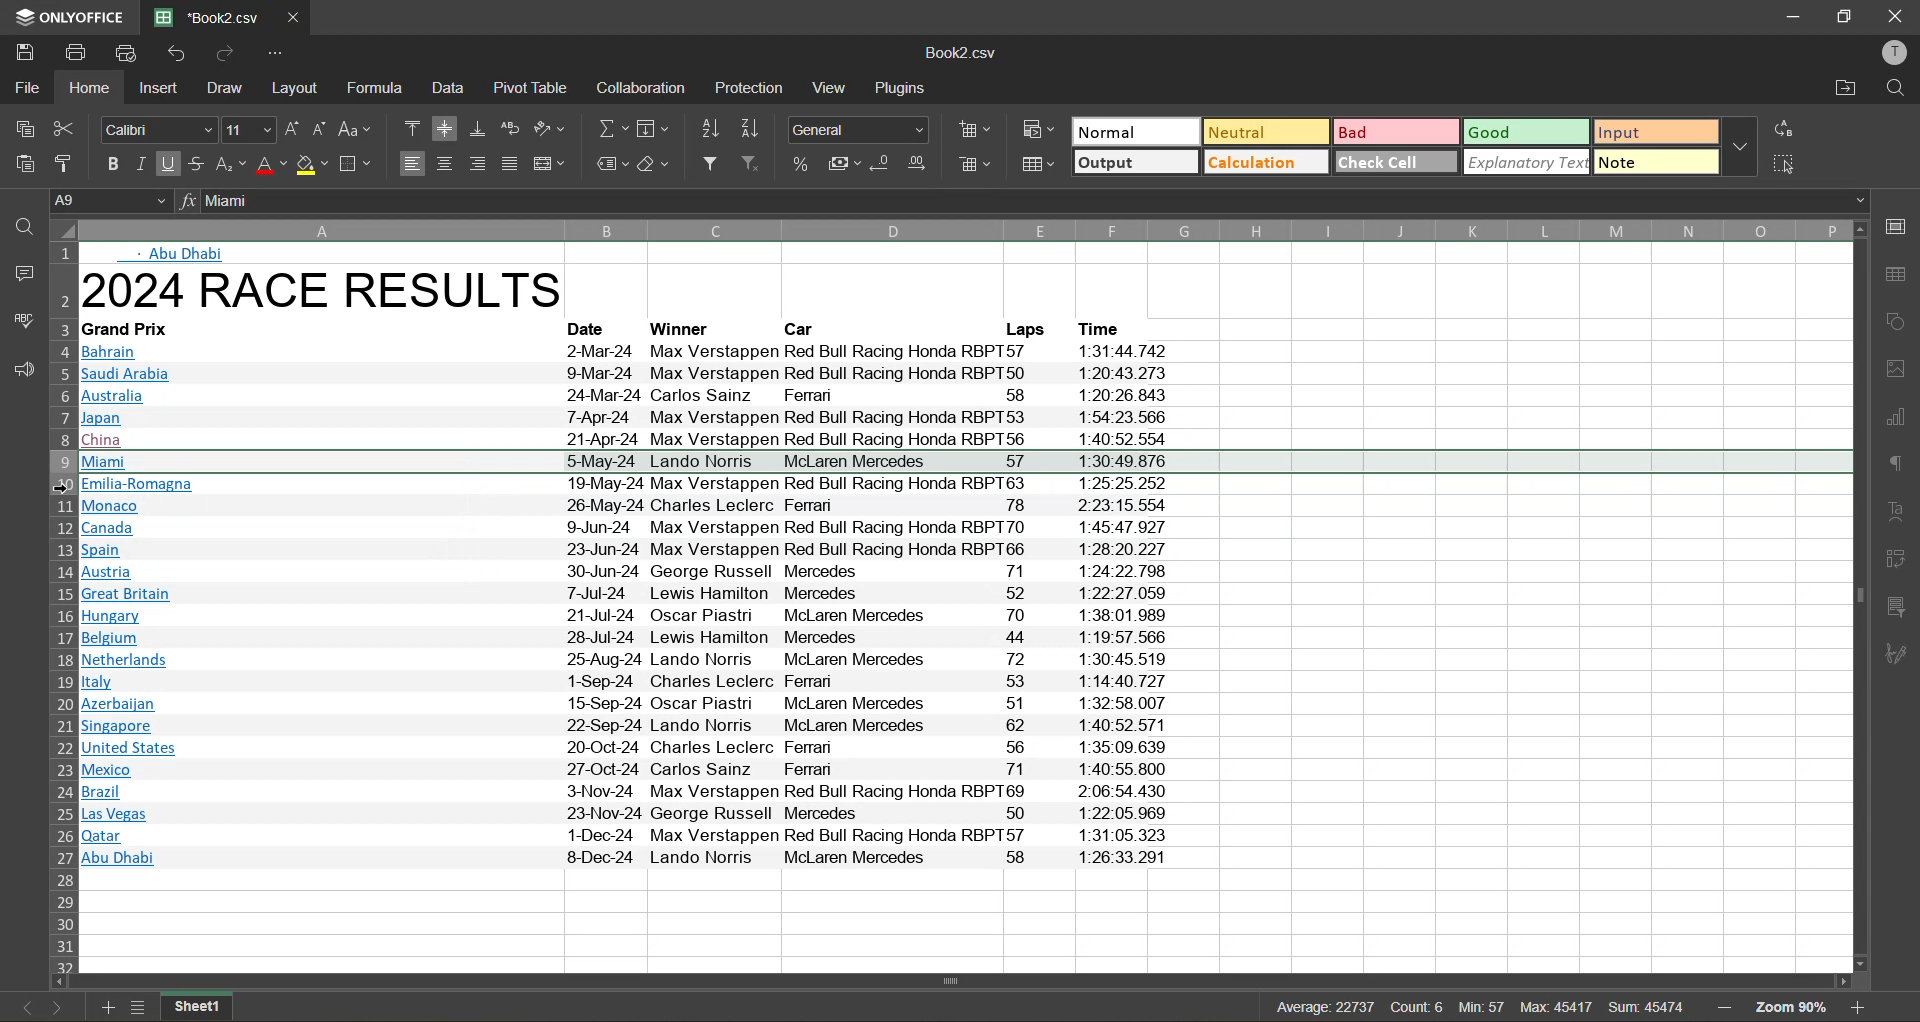  I want to click on max: 45417, so click(1559, 1007).